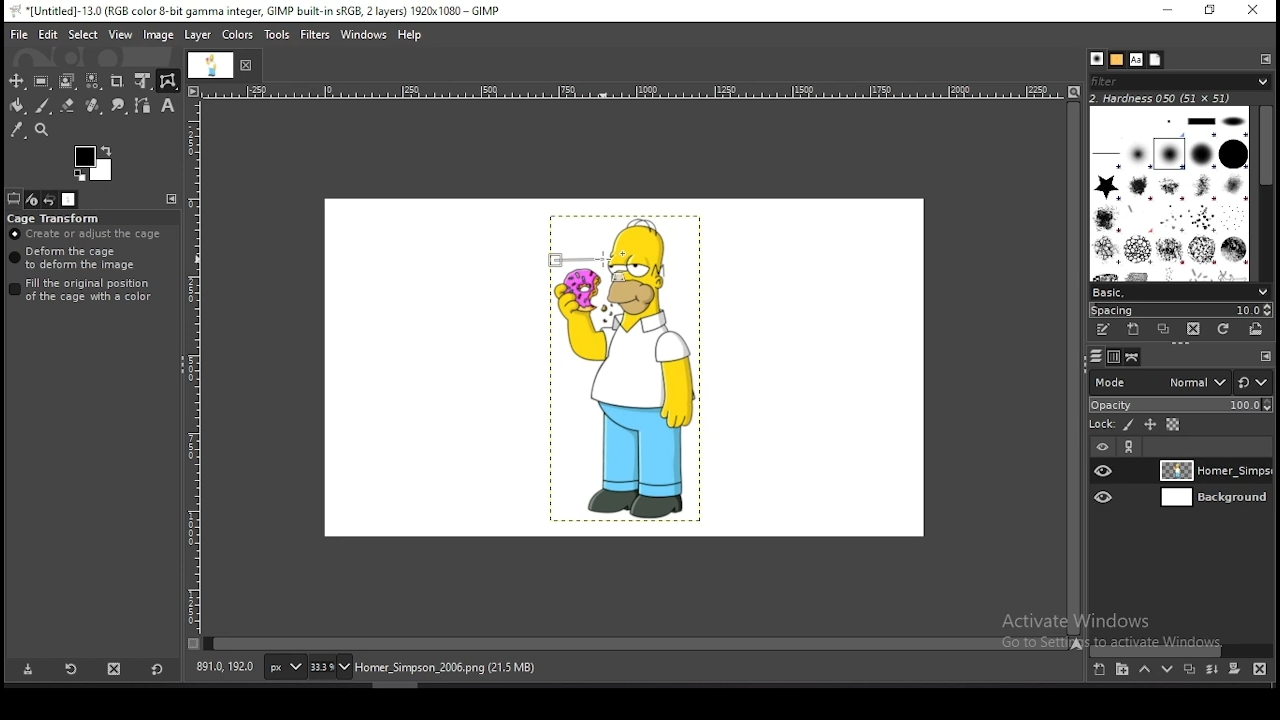  I want to click on deform the cage to deform the image, so click(76, 259).